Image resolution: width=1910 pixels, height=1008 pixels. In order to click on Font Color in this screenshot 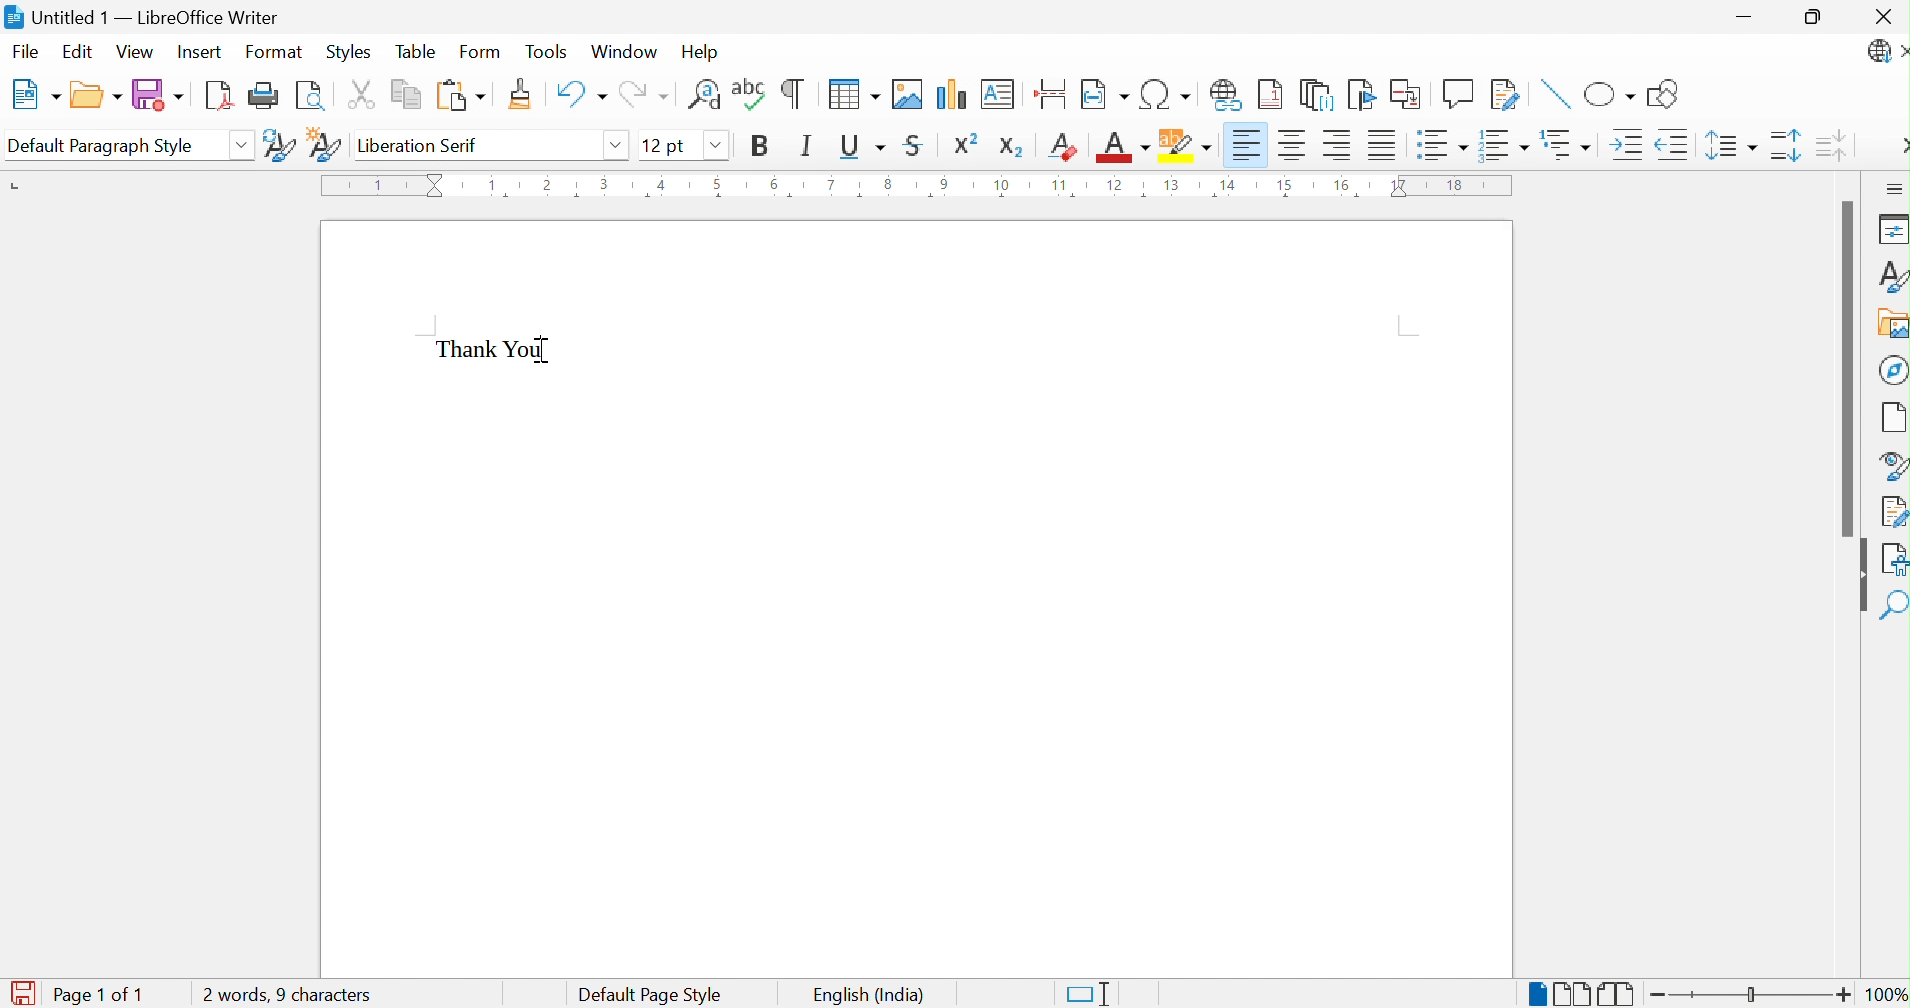, I will do `click(1125, 149)`.